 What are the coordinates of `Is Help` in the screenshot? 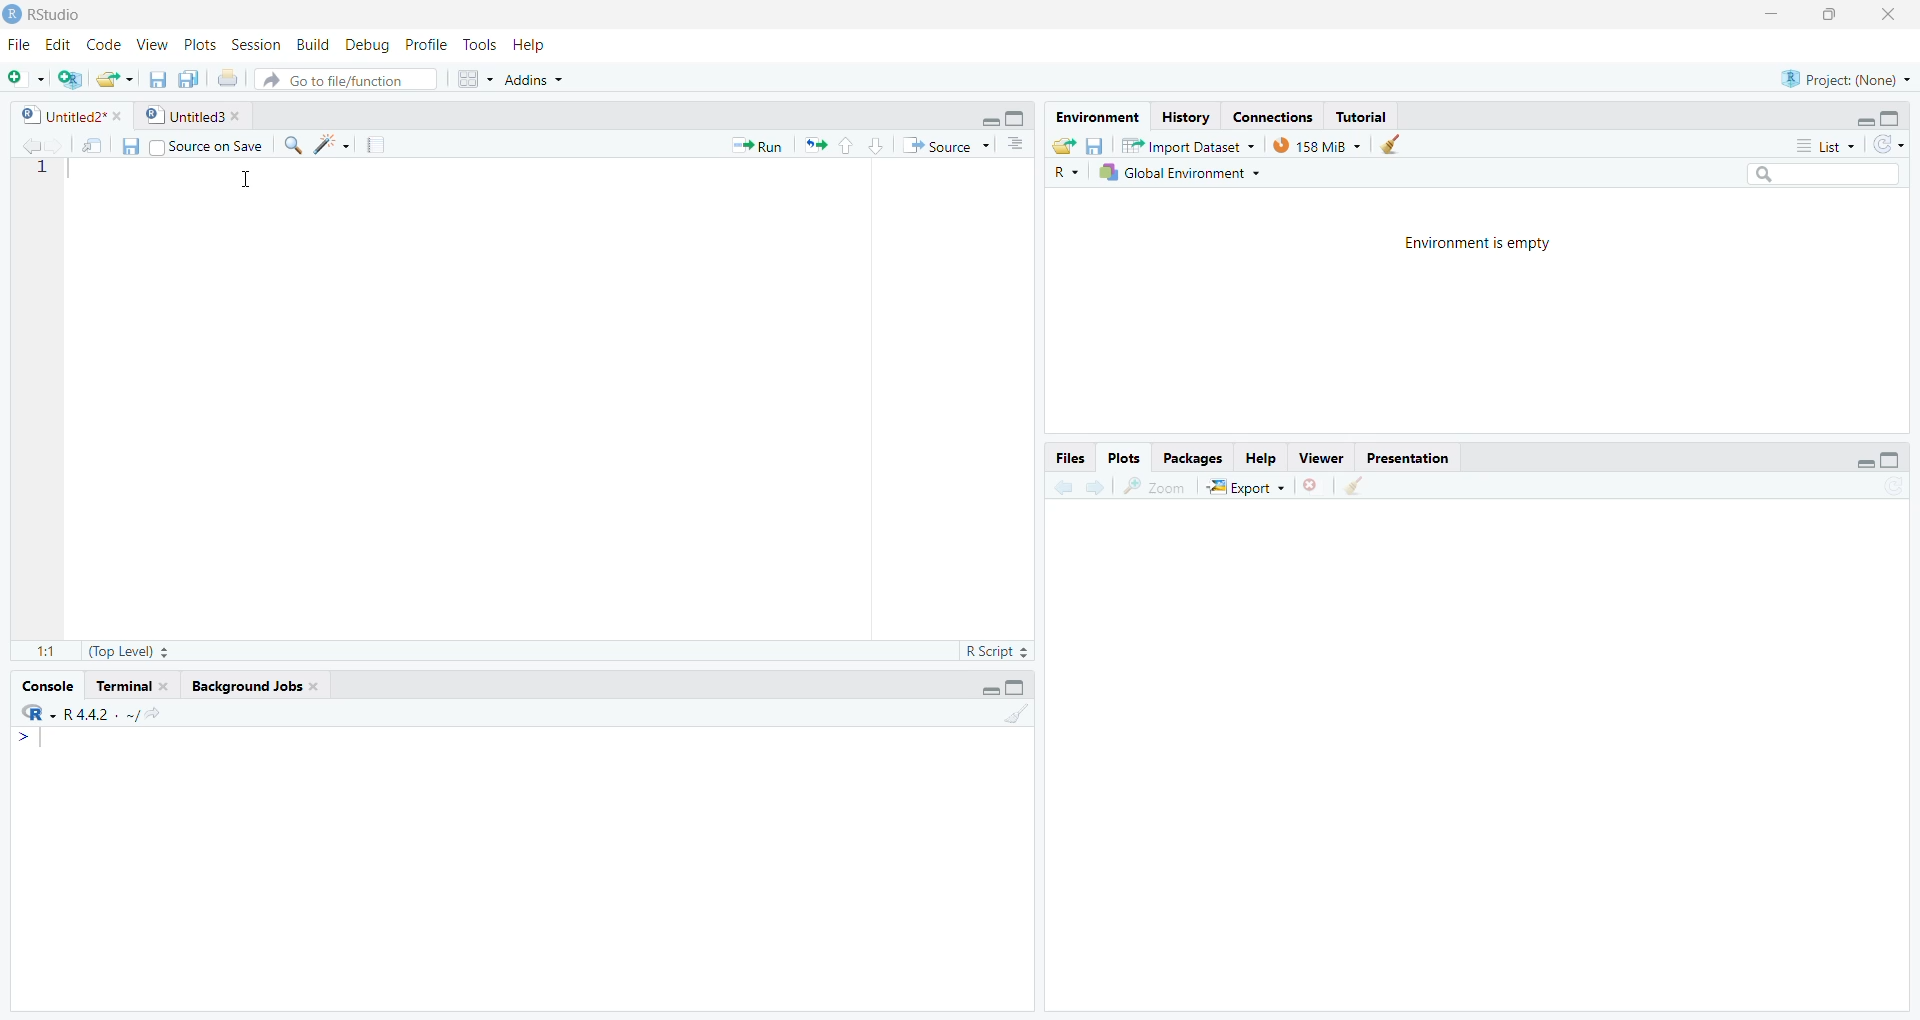 It's located at (538, 40).